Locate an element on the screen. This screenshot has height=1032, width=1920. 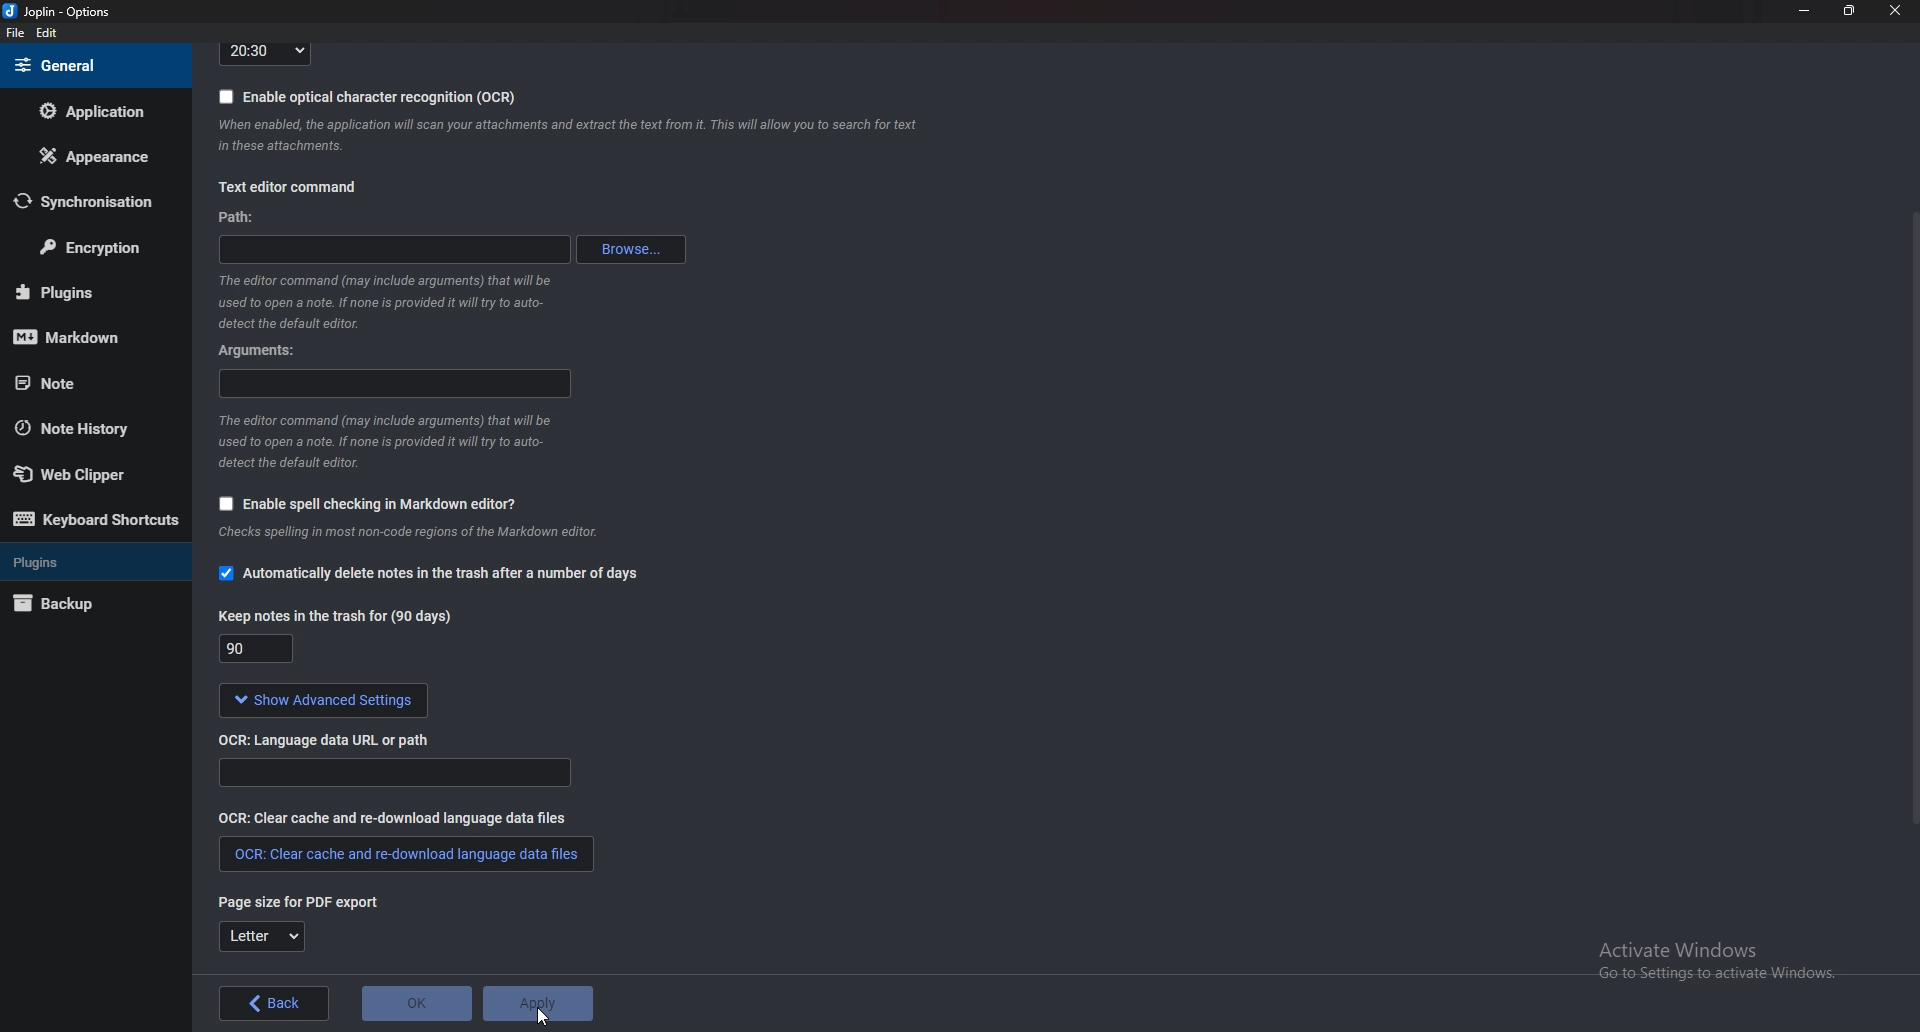
Web clipper is located at coordinates (89, 475).